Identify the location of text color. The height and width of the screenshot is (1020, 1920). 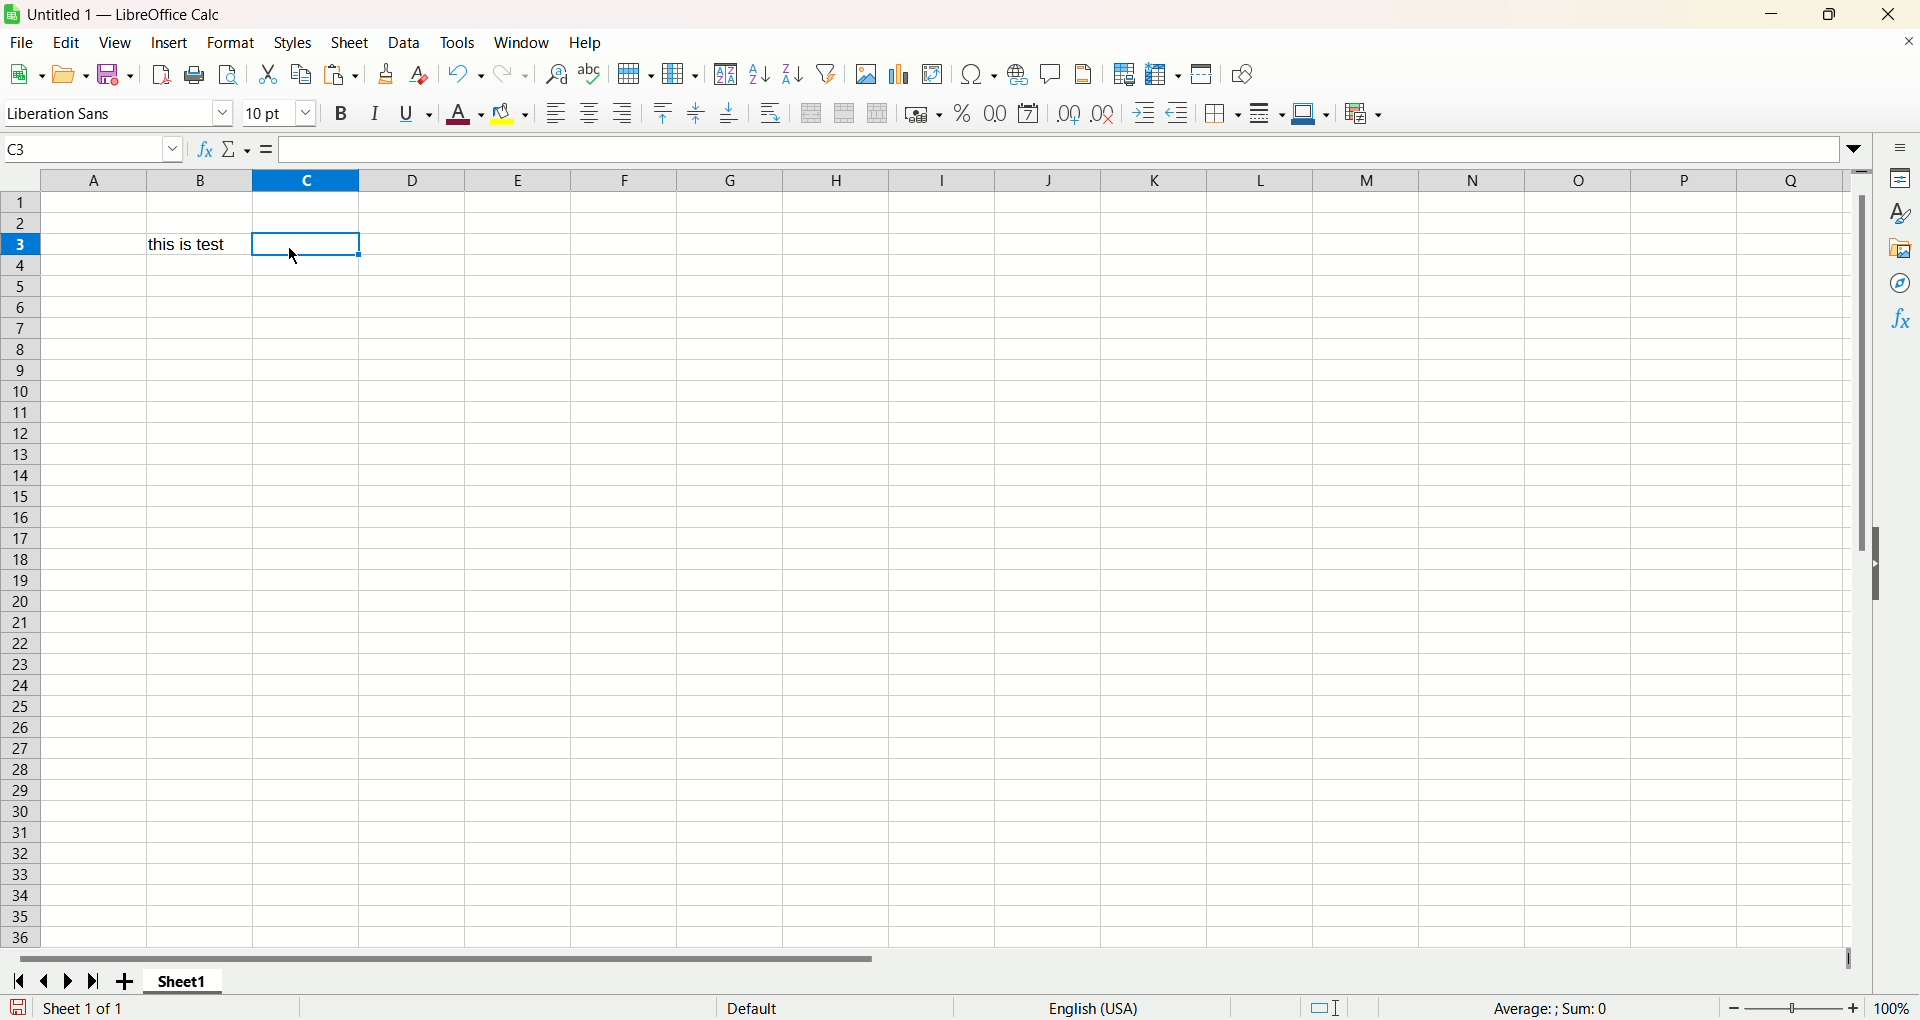
(467, 115).